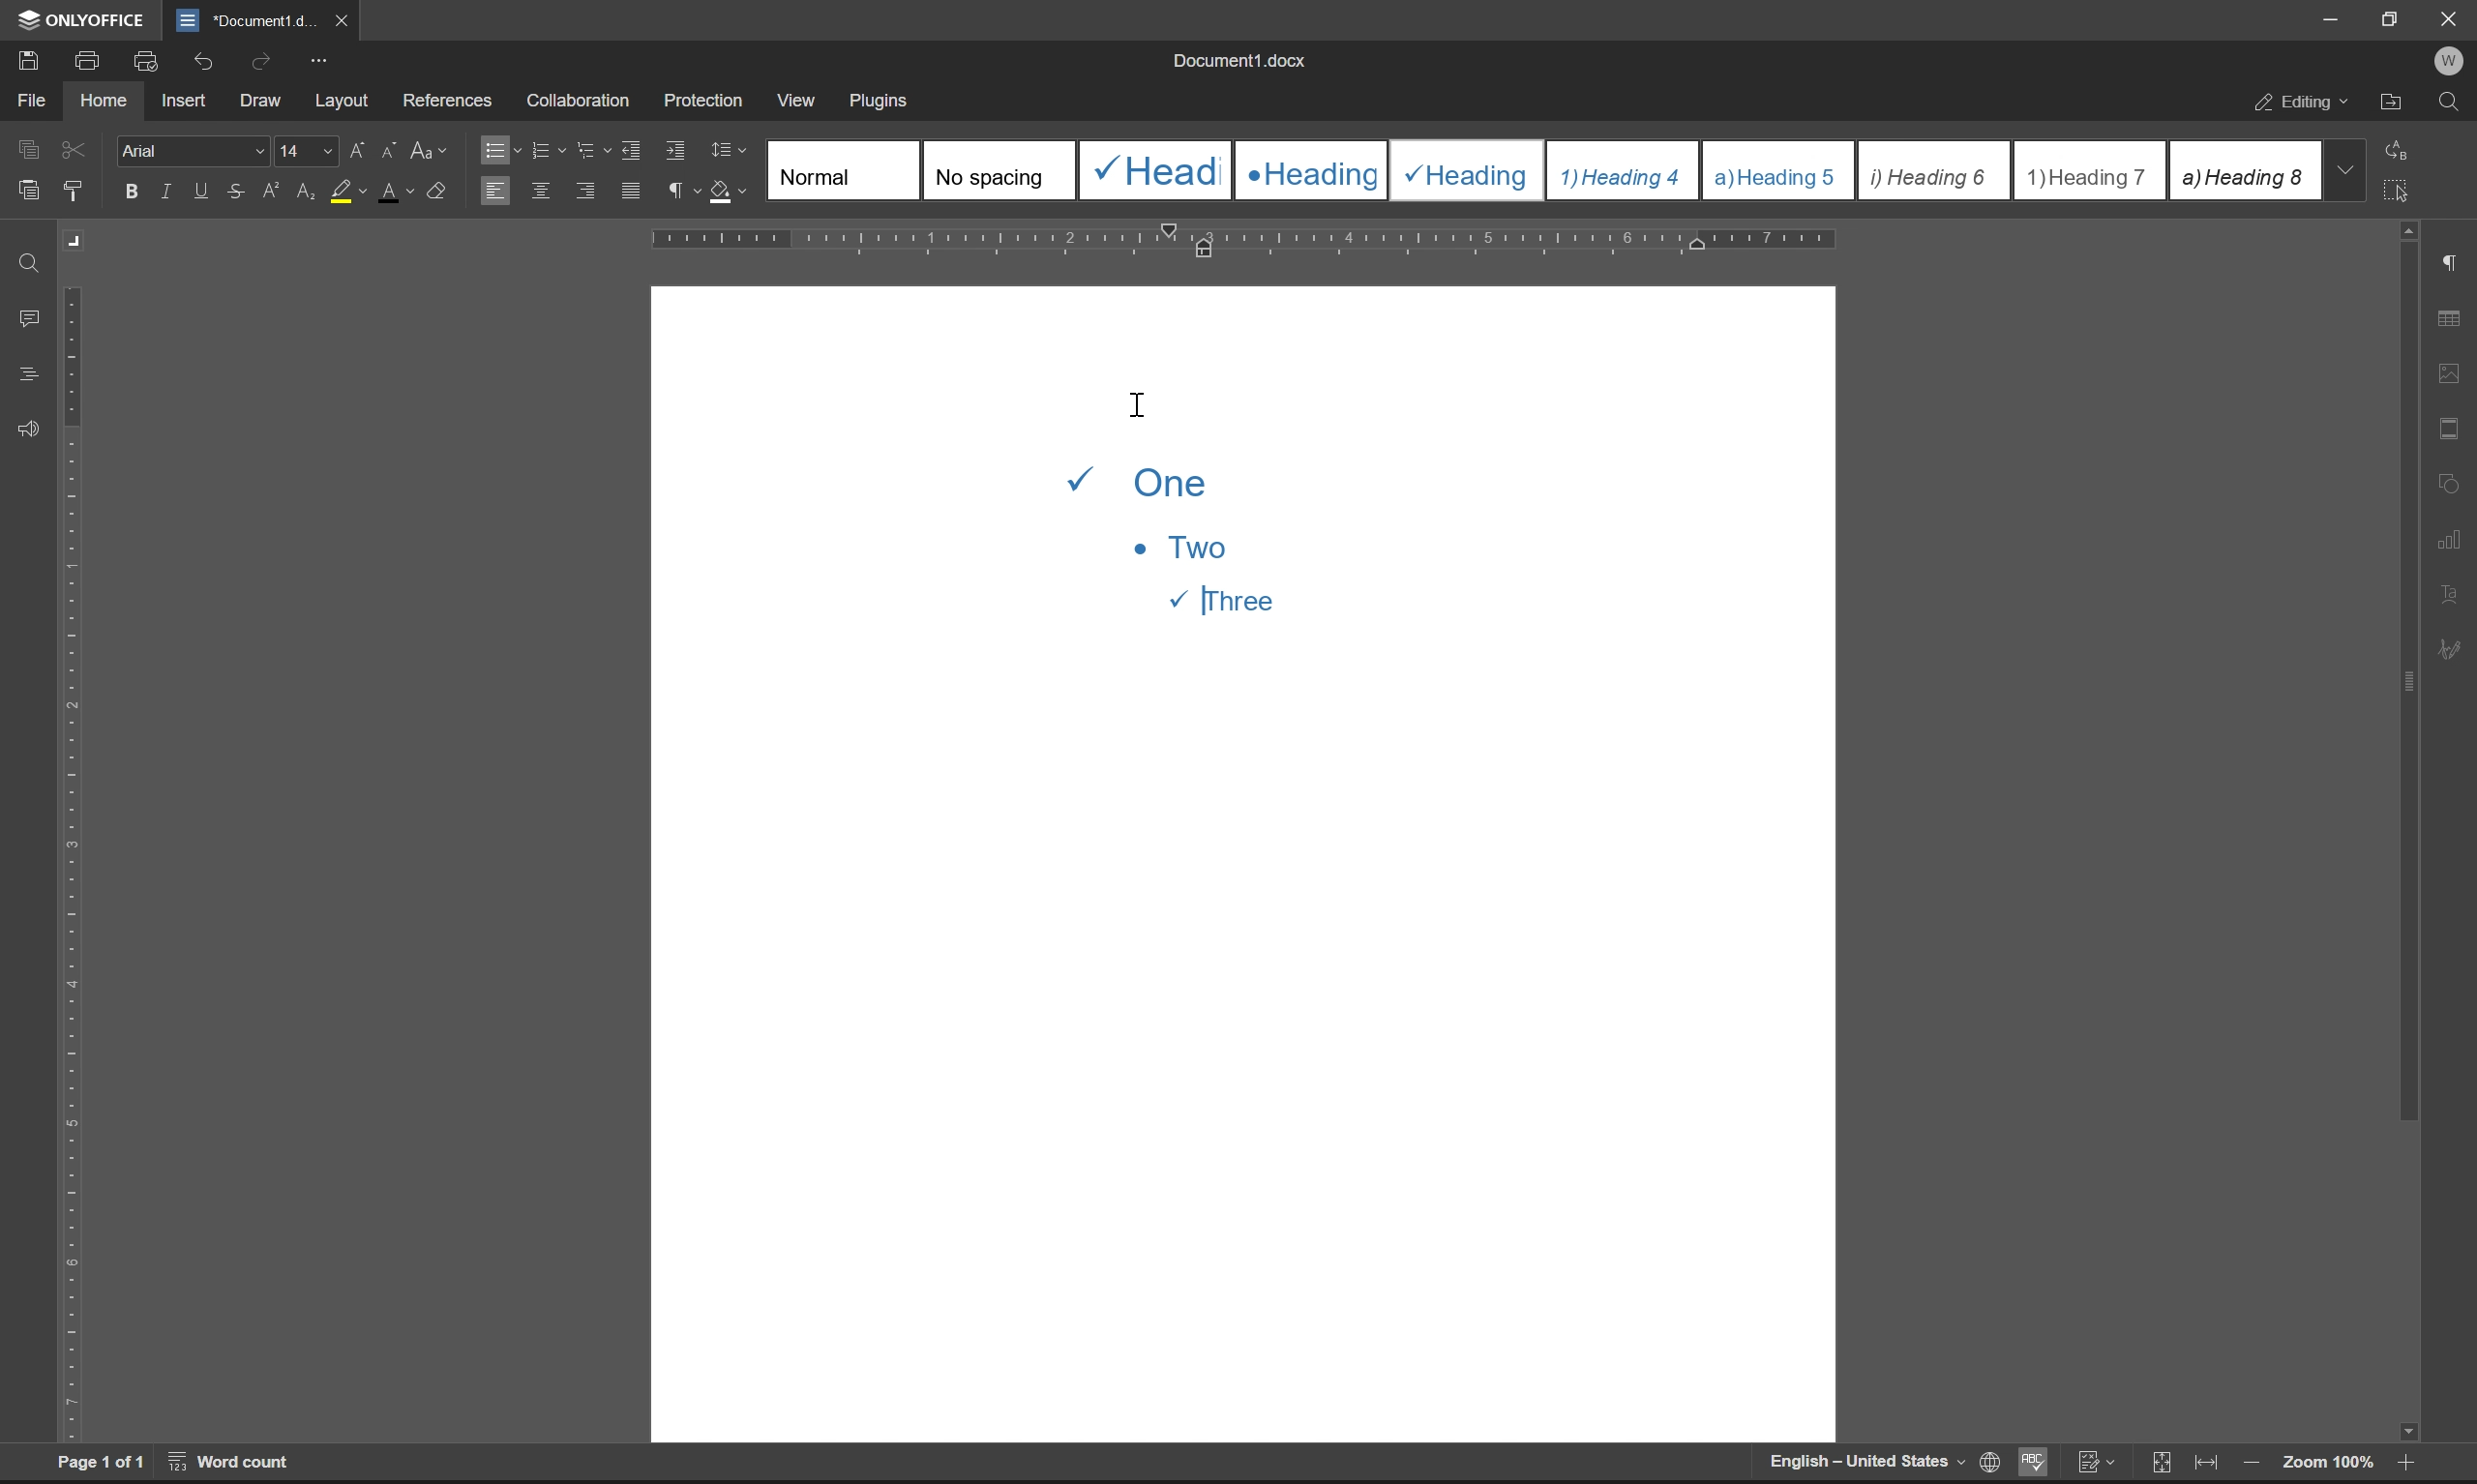 Image resolution: width=2477 pixels, height=1484 pixels. Describe the element at coordinates (494, 189) in the screenshot. I see `align left` at that location.